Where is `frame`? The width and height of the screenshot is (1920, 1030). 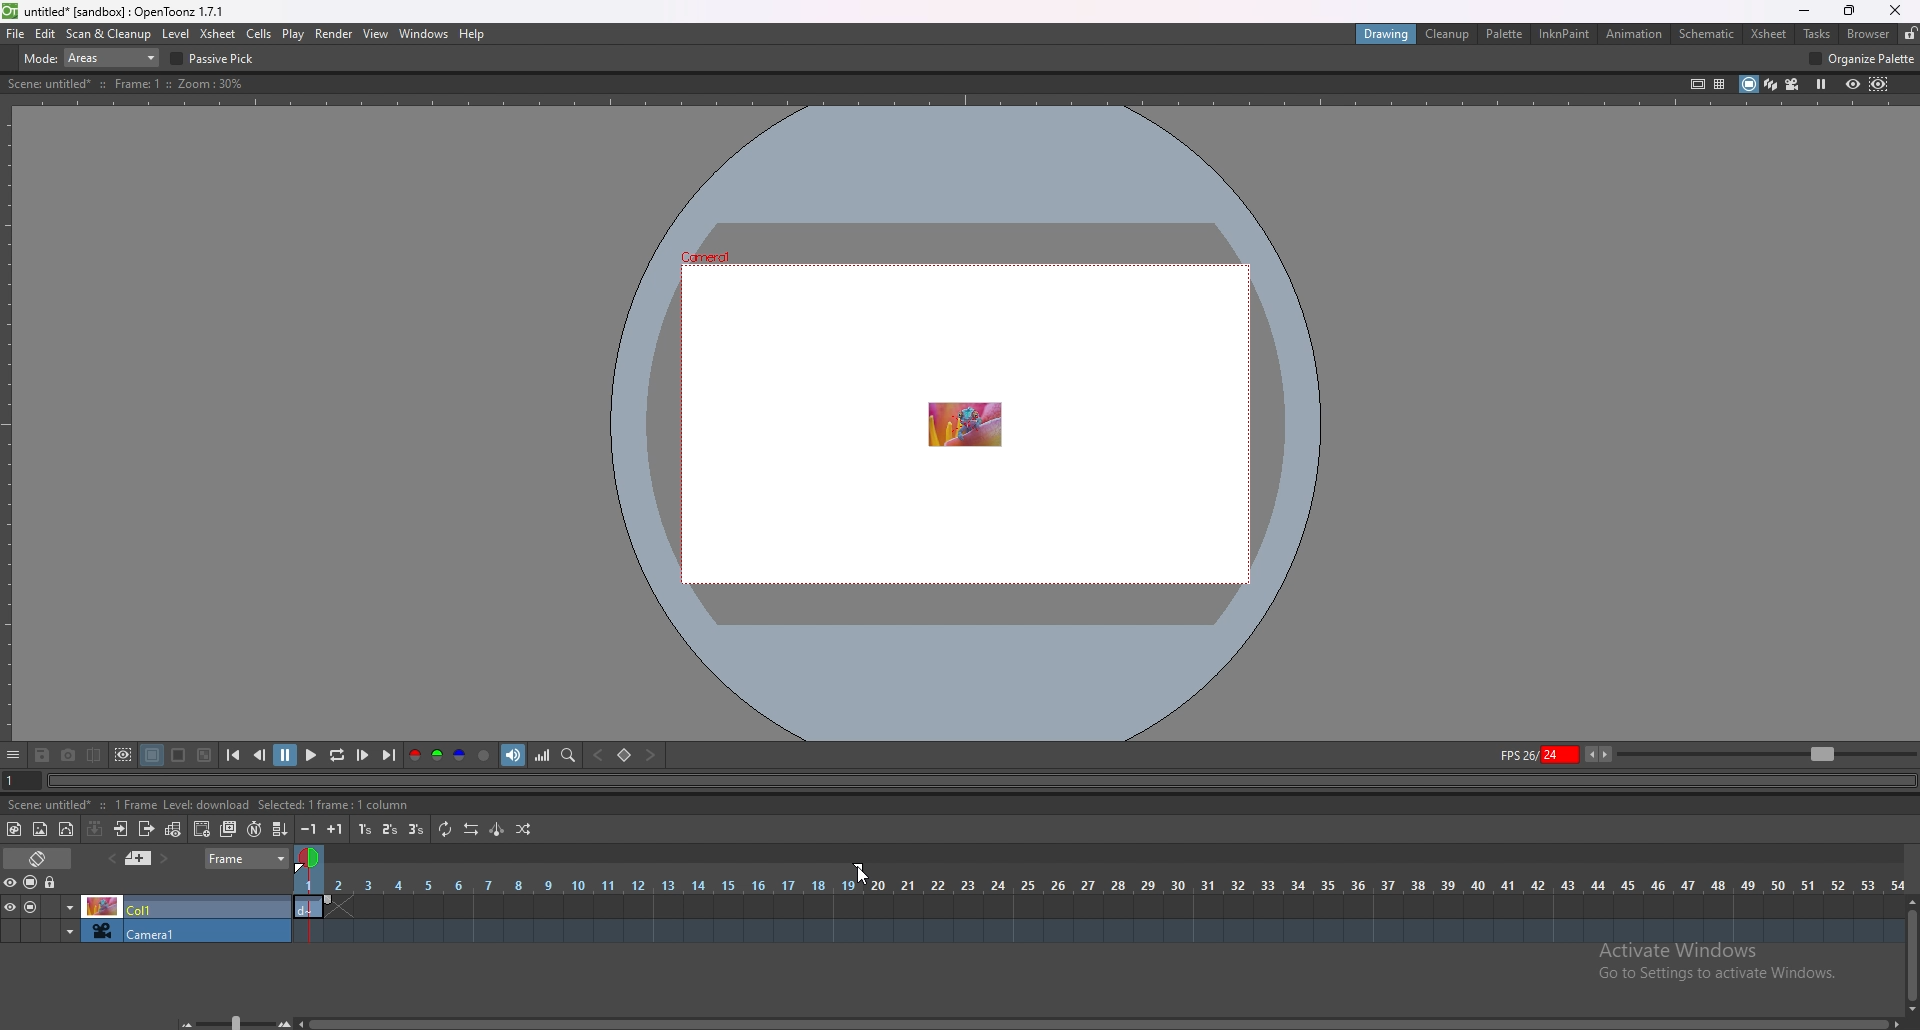 frame is located at coordinates (247, 858).